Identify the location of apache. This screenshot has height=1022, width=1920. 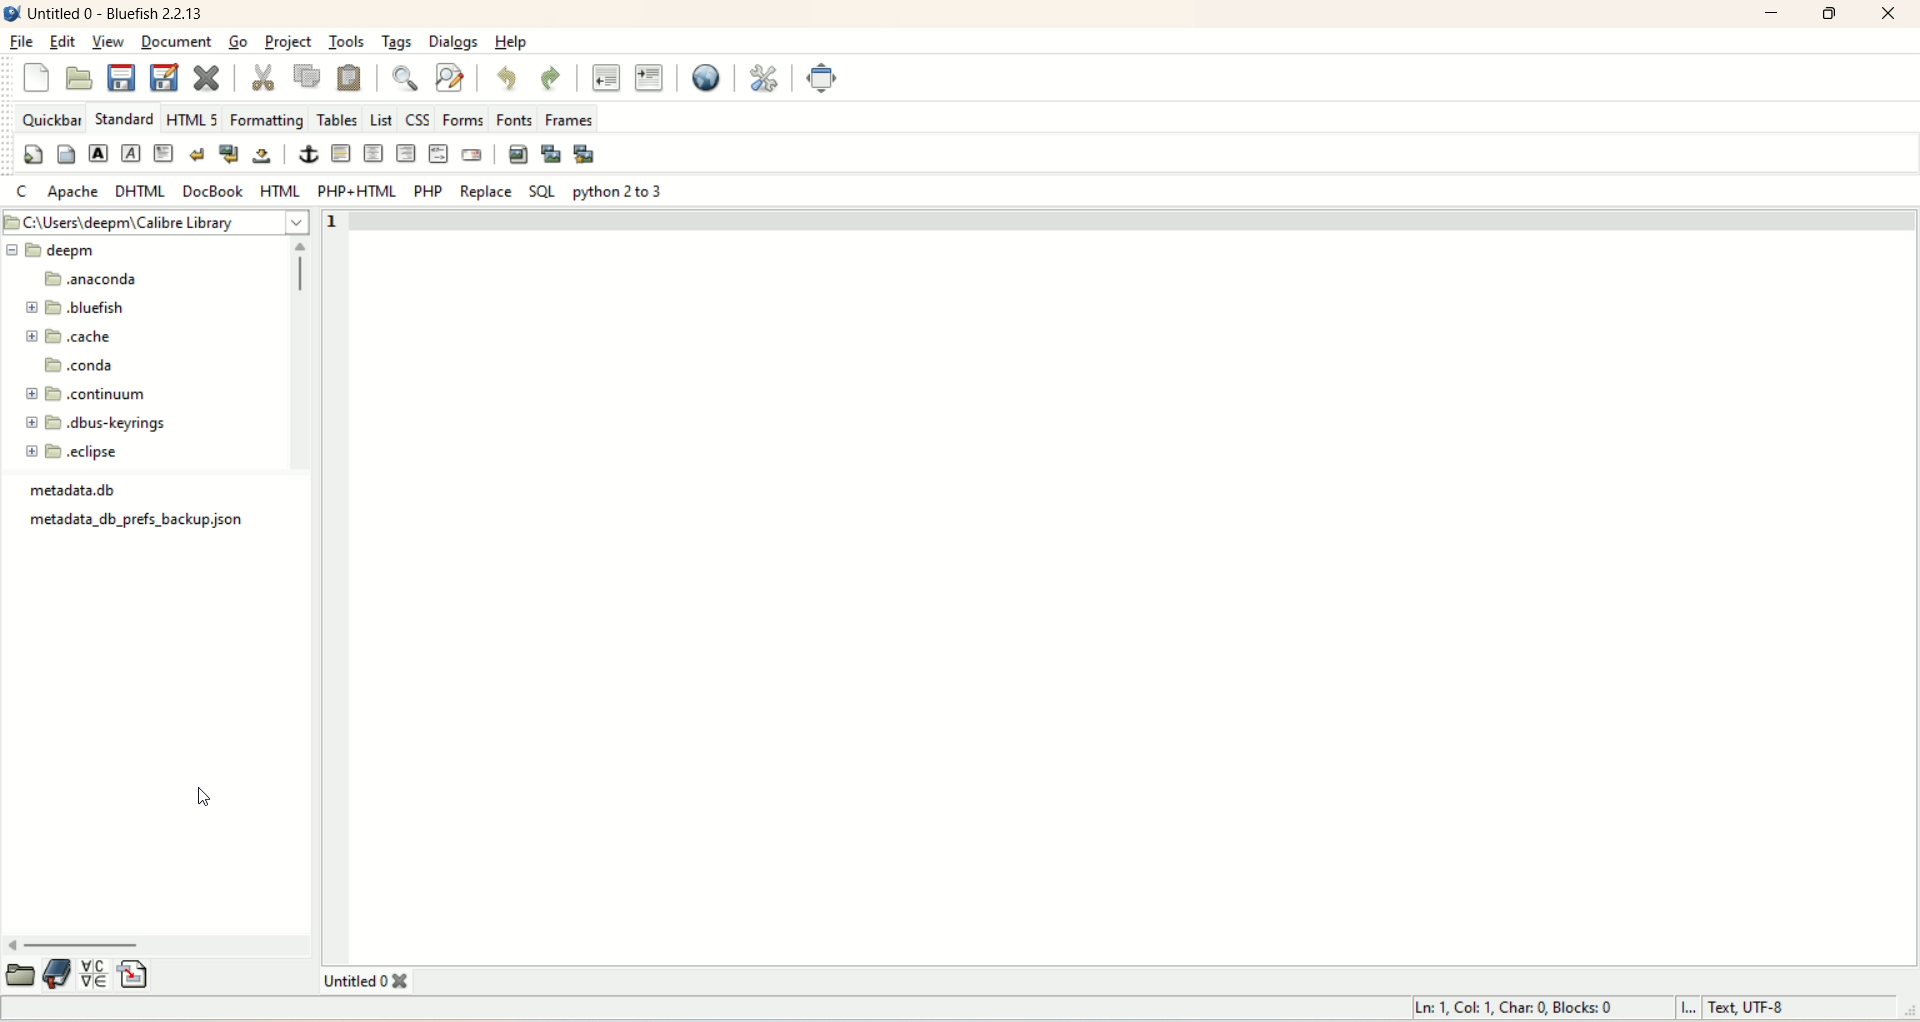
(74, 191).